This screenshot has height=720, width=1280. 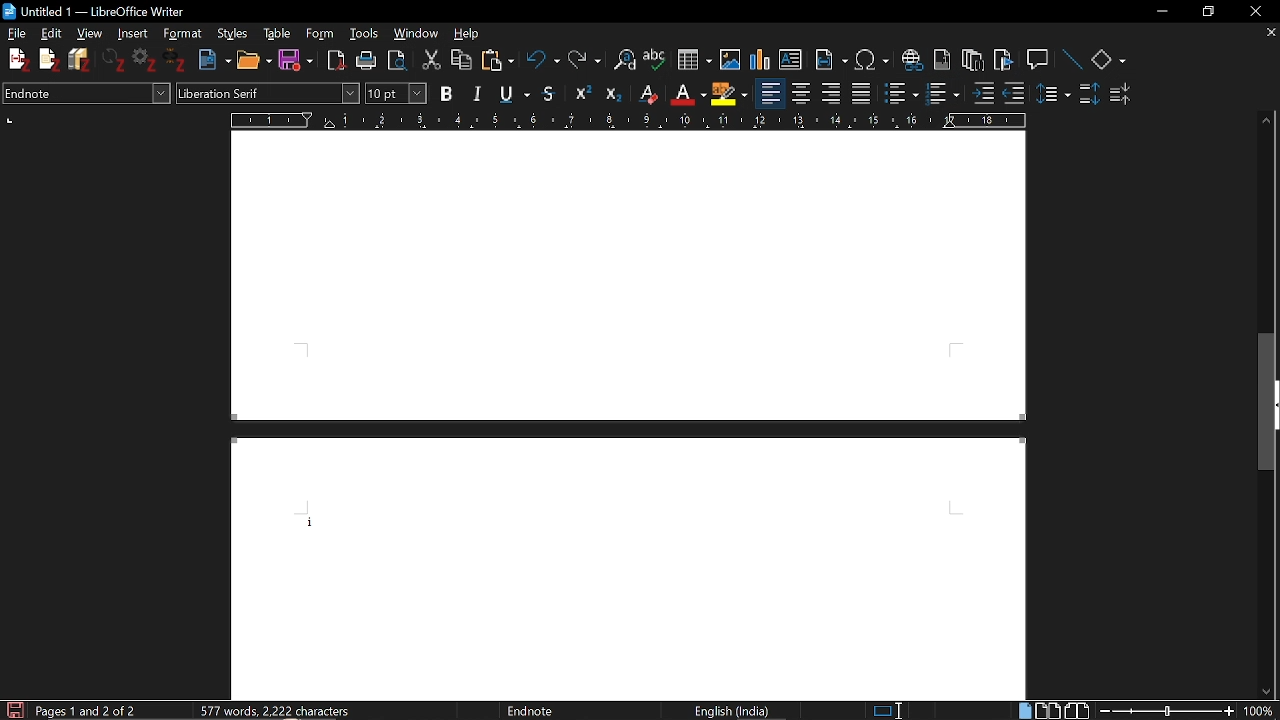 I want to click on Insert Image, so click(x=730, y=60).